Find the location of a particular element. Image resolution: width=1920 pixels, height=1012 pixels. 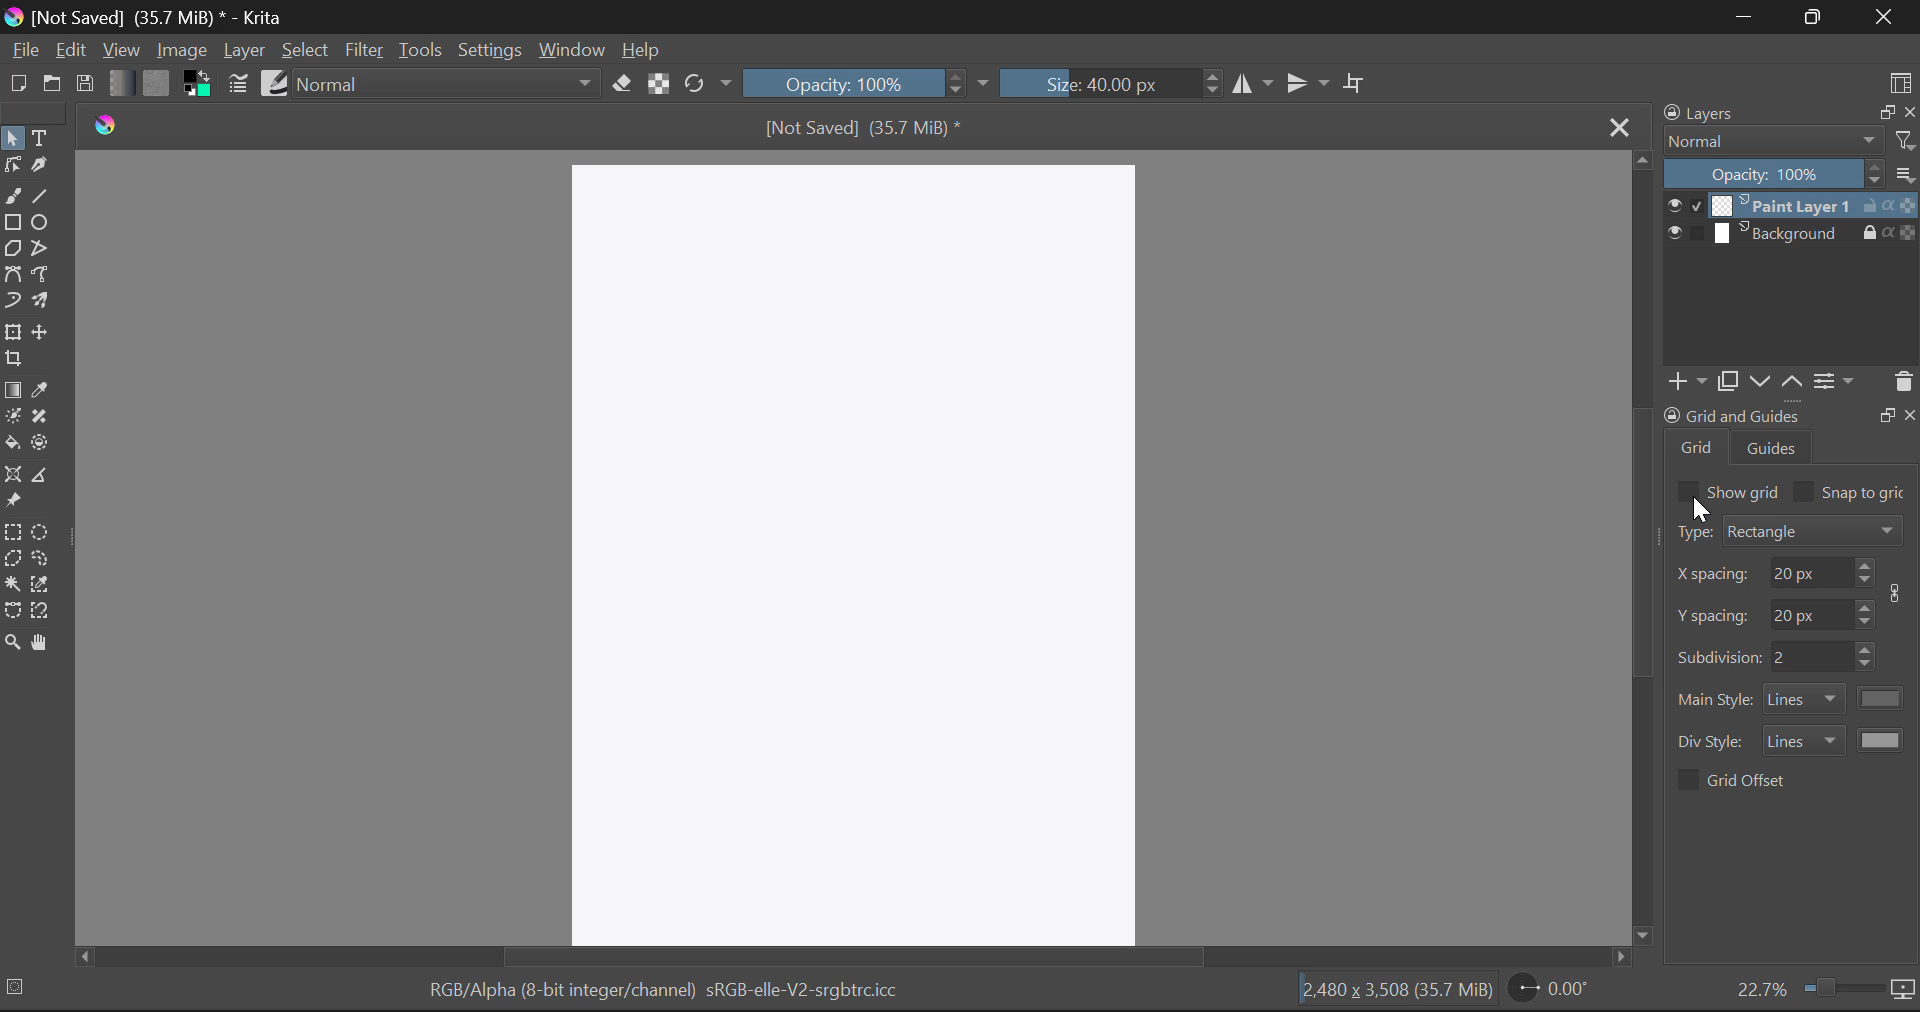

spacing x is located at coordinates (1808, 572).